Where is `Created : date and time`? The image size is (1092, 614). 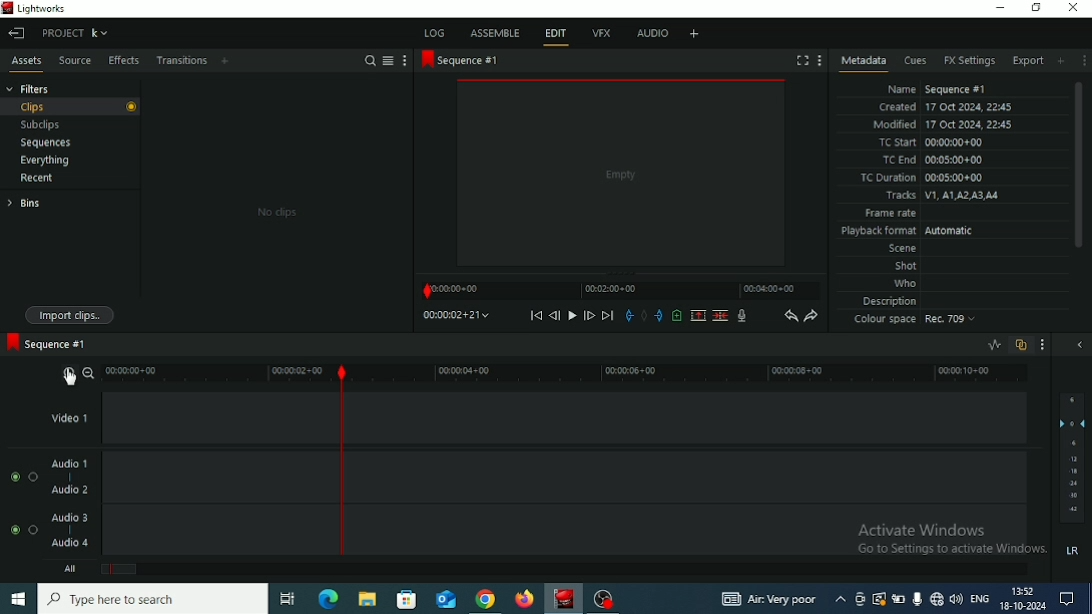
Created : date and time is located at coordinates (943, 108).